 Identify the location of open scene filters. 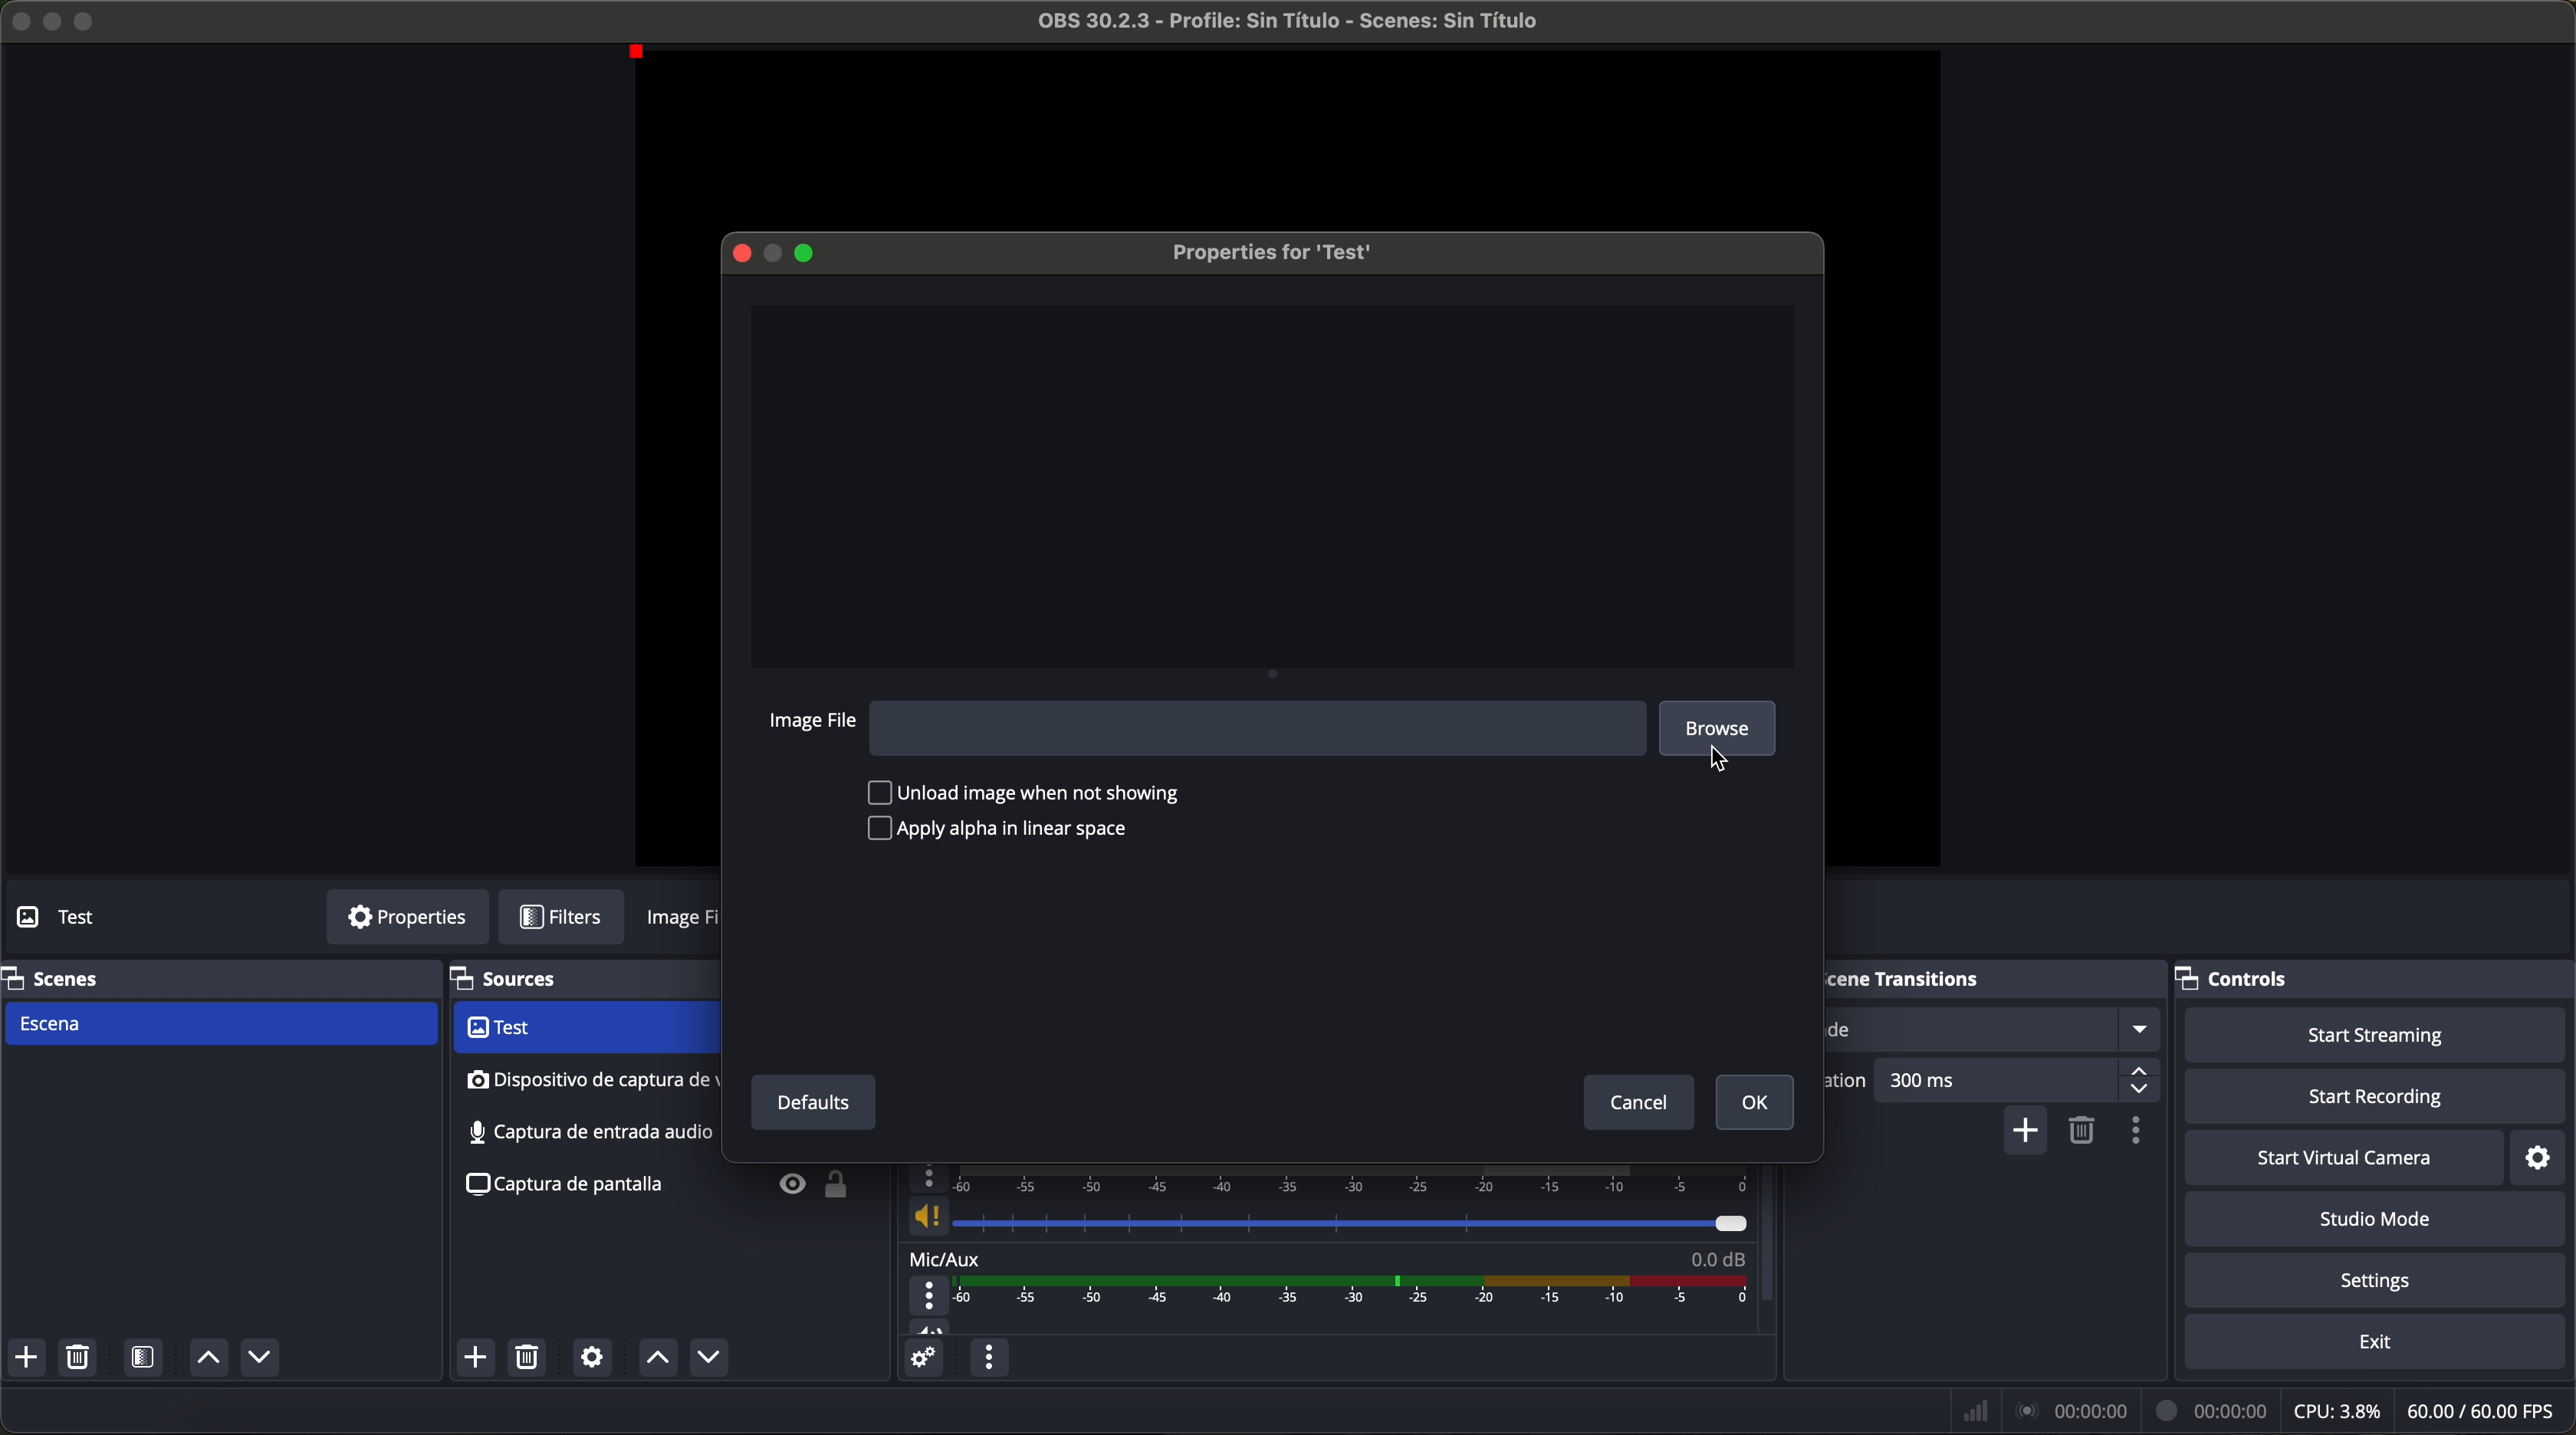
(146, 1359).